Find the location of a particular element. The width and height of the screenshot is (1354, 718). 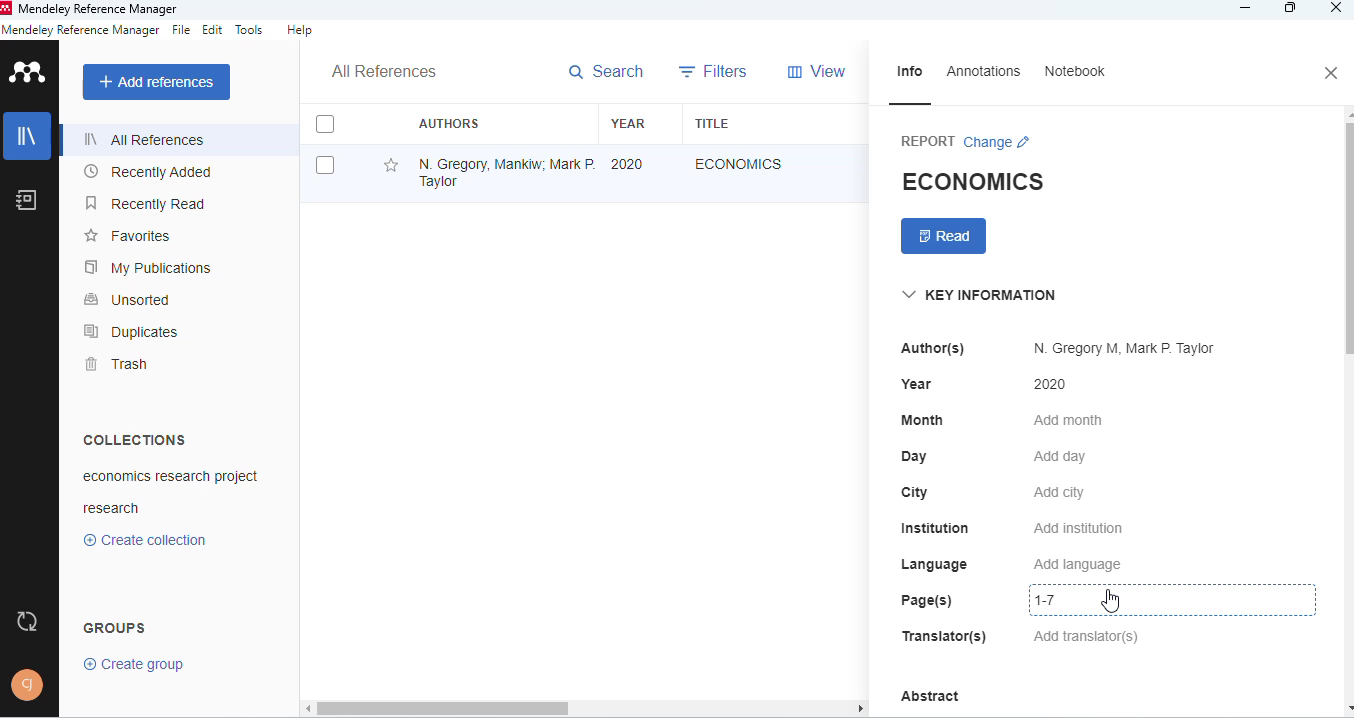

horizontal scroll bar is located at coordinates (592, 707).